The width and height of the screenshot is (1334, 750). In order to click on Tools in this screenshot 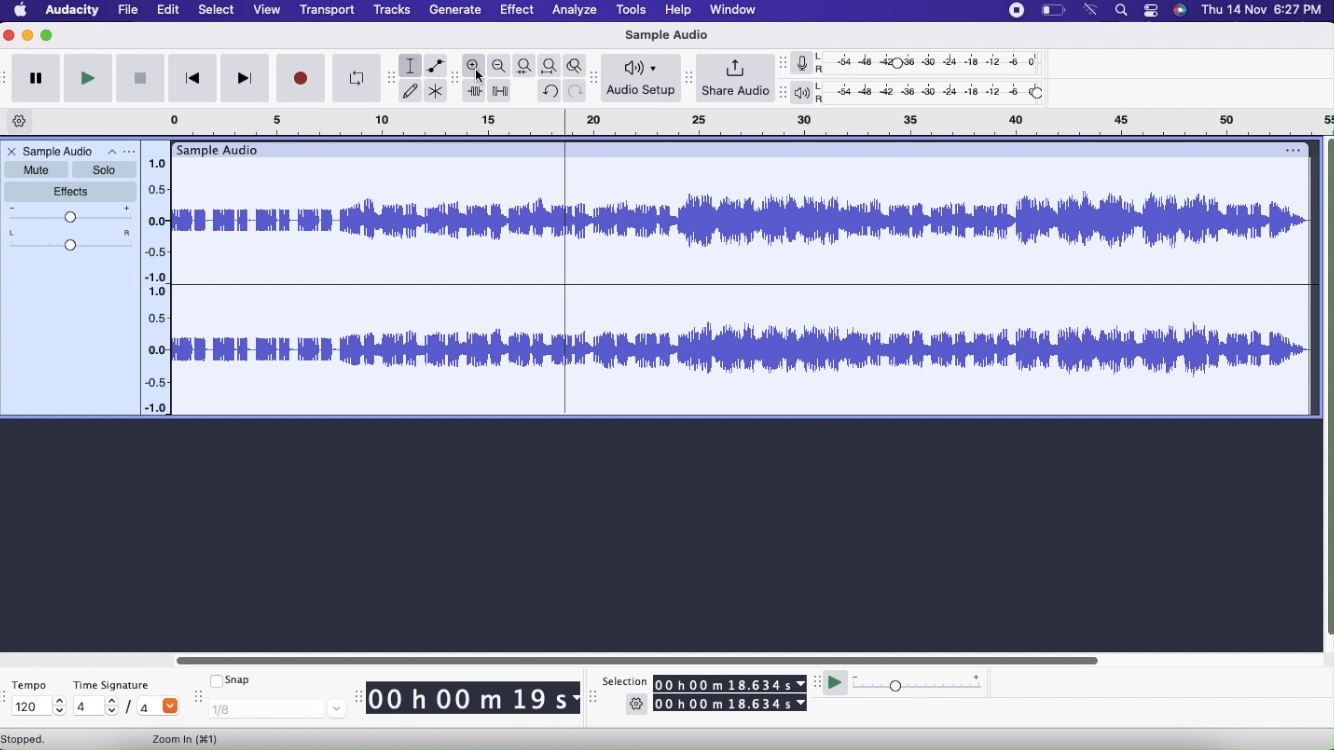, I will do `click(631, 11)`.